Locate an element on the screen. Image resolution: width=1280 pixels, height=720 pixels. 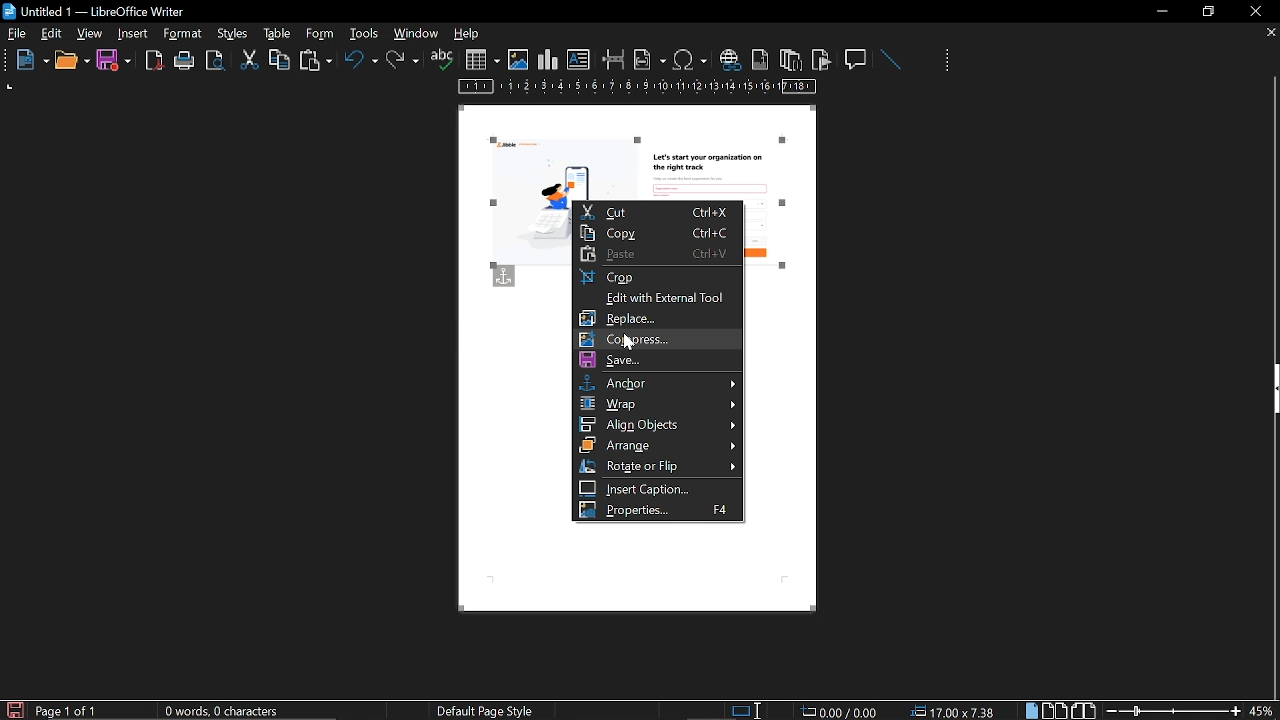
align objects is located at coordinates (658, 424).